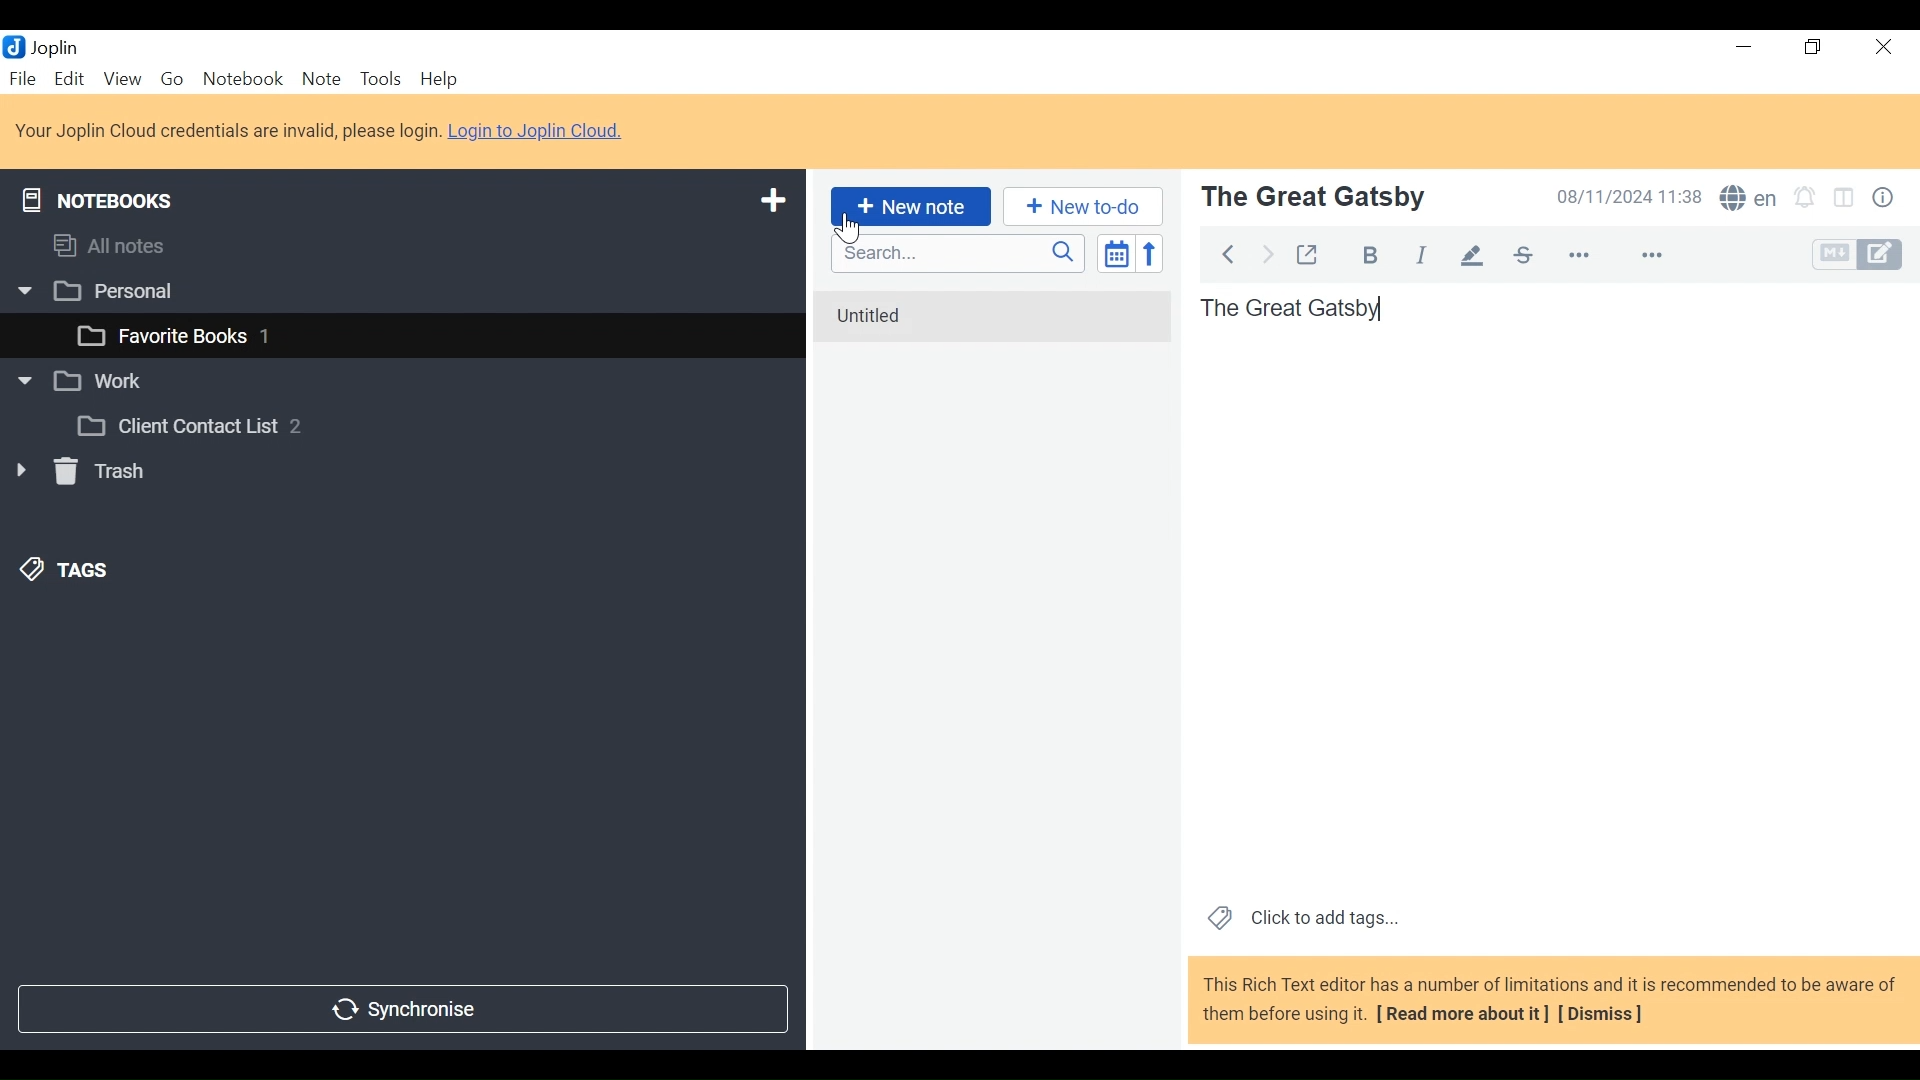 This screenshot has width=1920, height=1080. Describe the element at coordinates (1375, 255) in the screenshot. I see `Bold` at that location.